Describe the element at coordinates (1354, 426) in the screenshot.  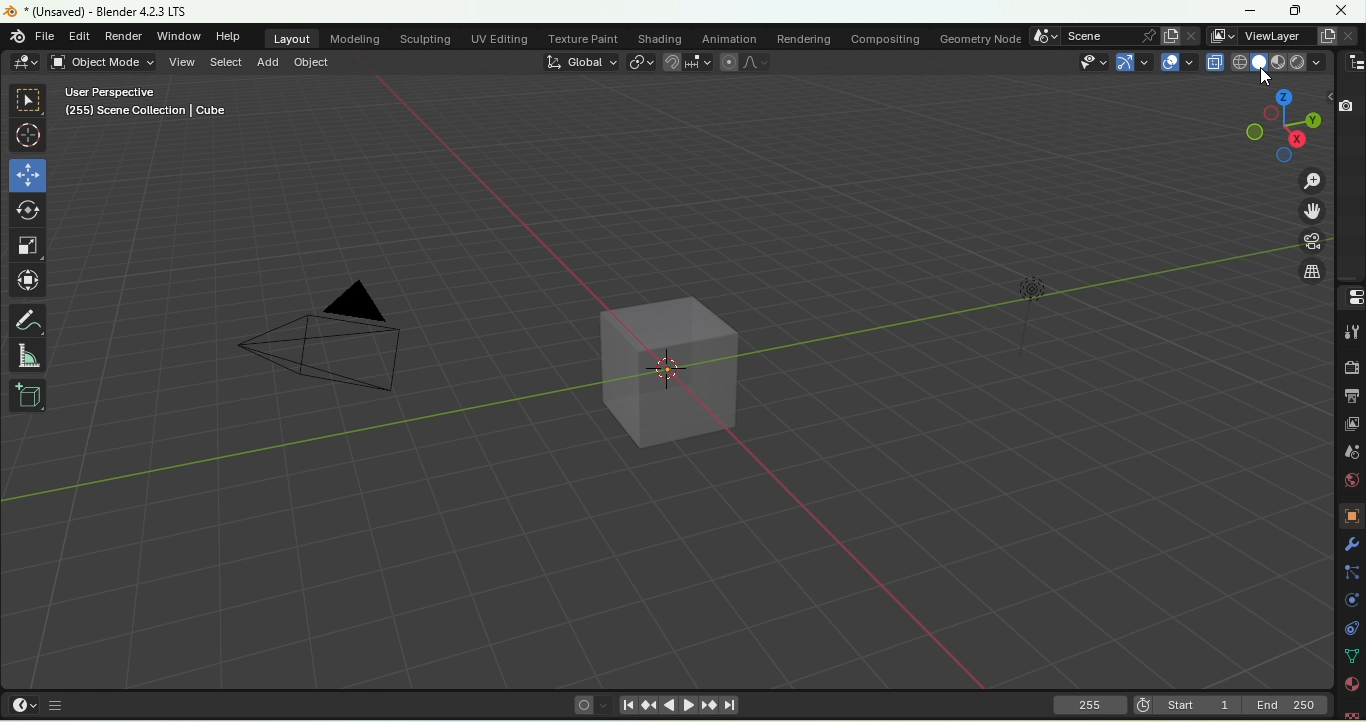
I see `View layer` at that location.